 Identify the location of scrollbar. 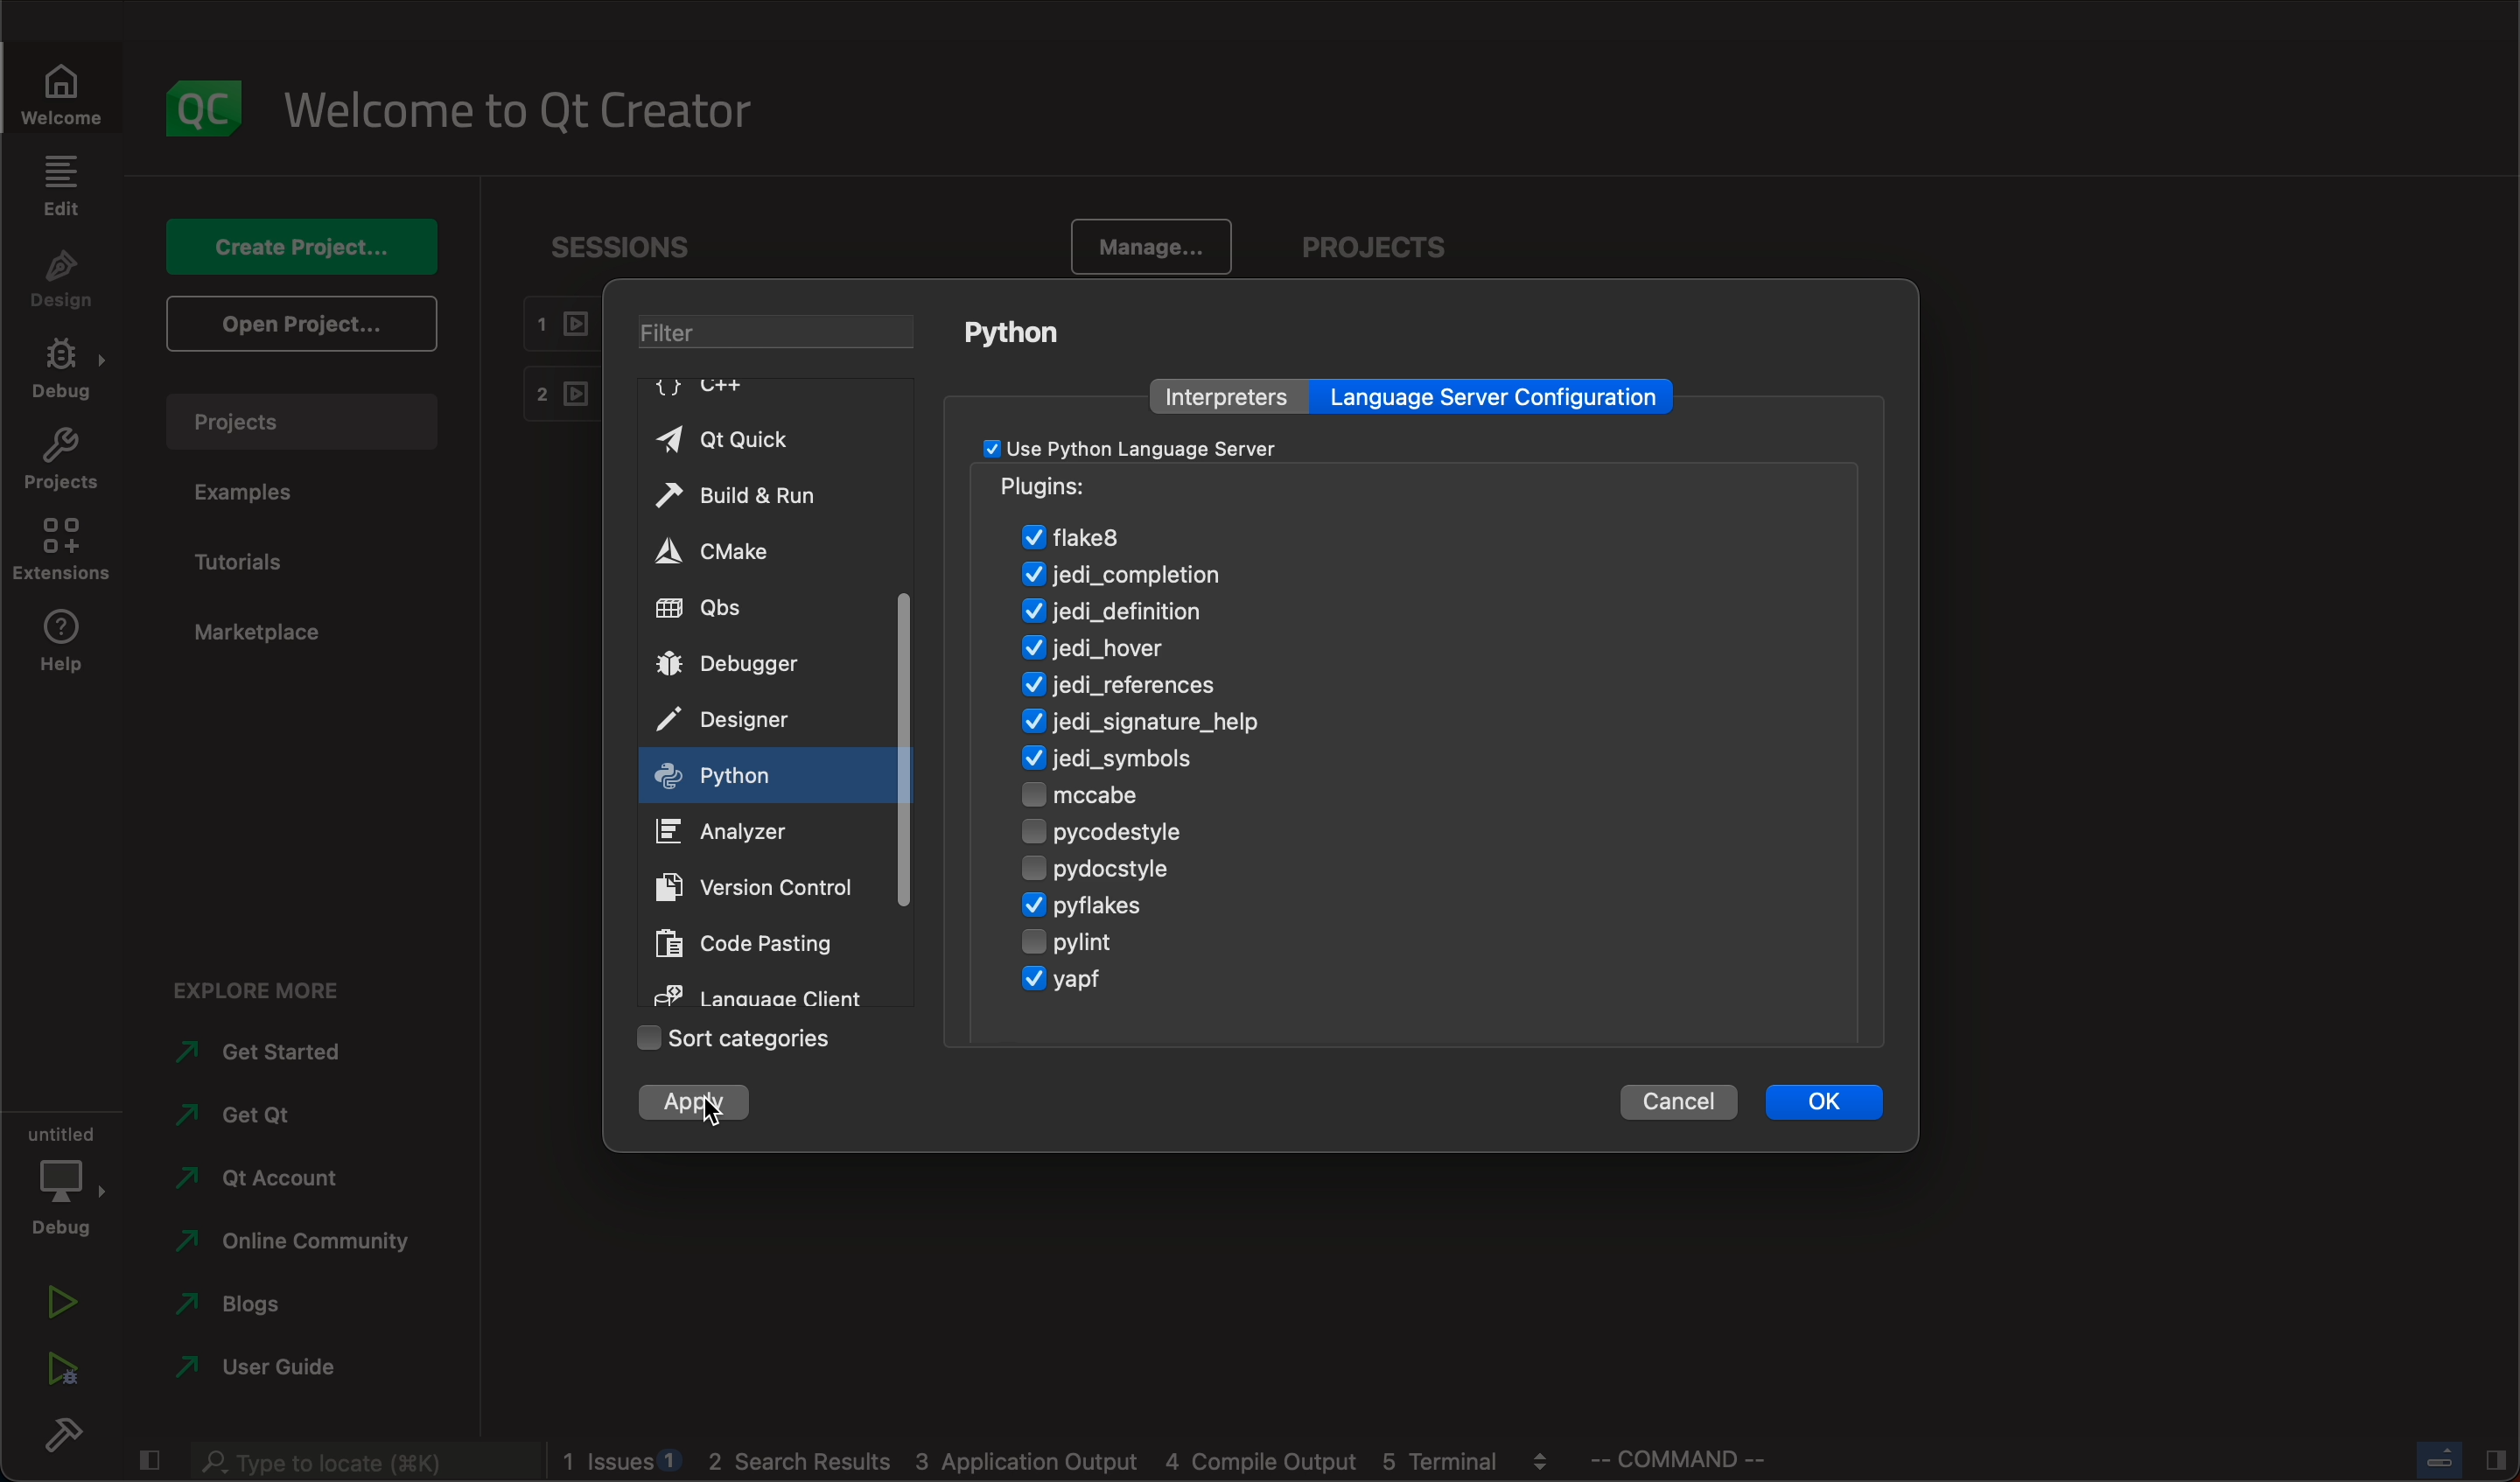
(902, 695).